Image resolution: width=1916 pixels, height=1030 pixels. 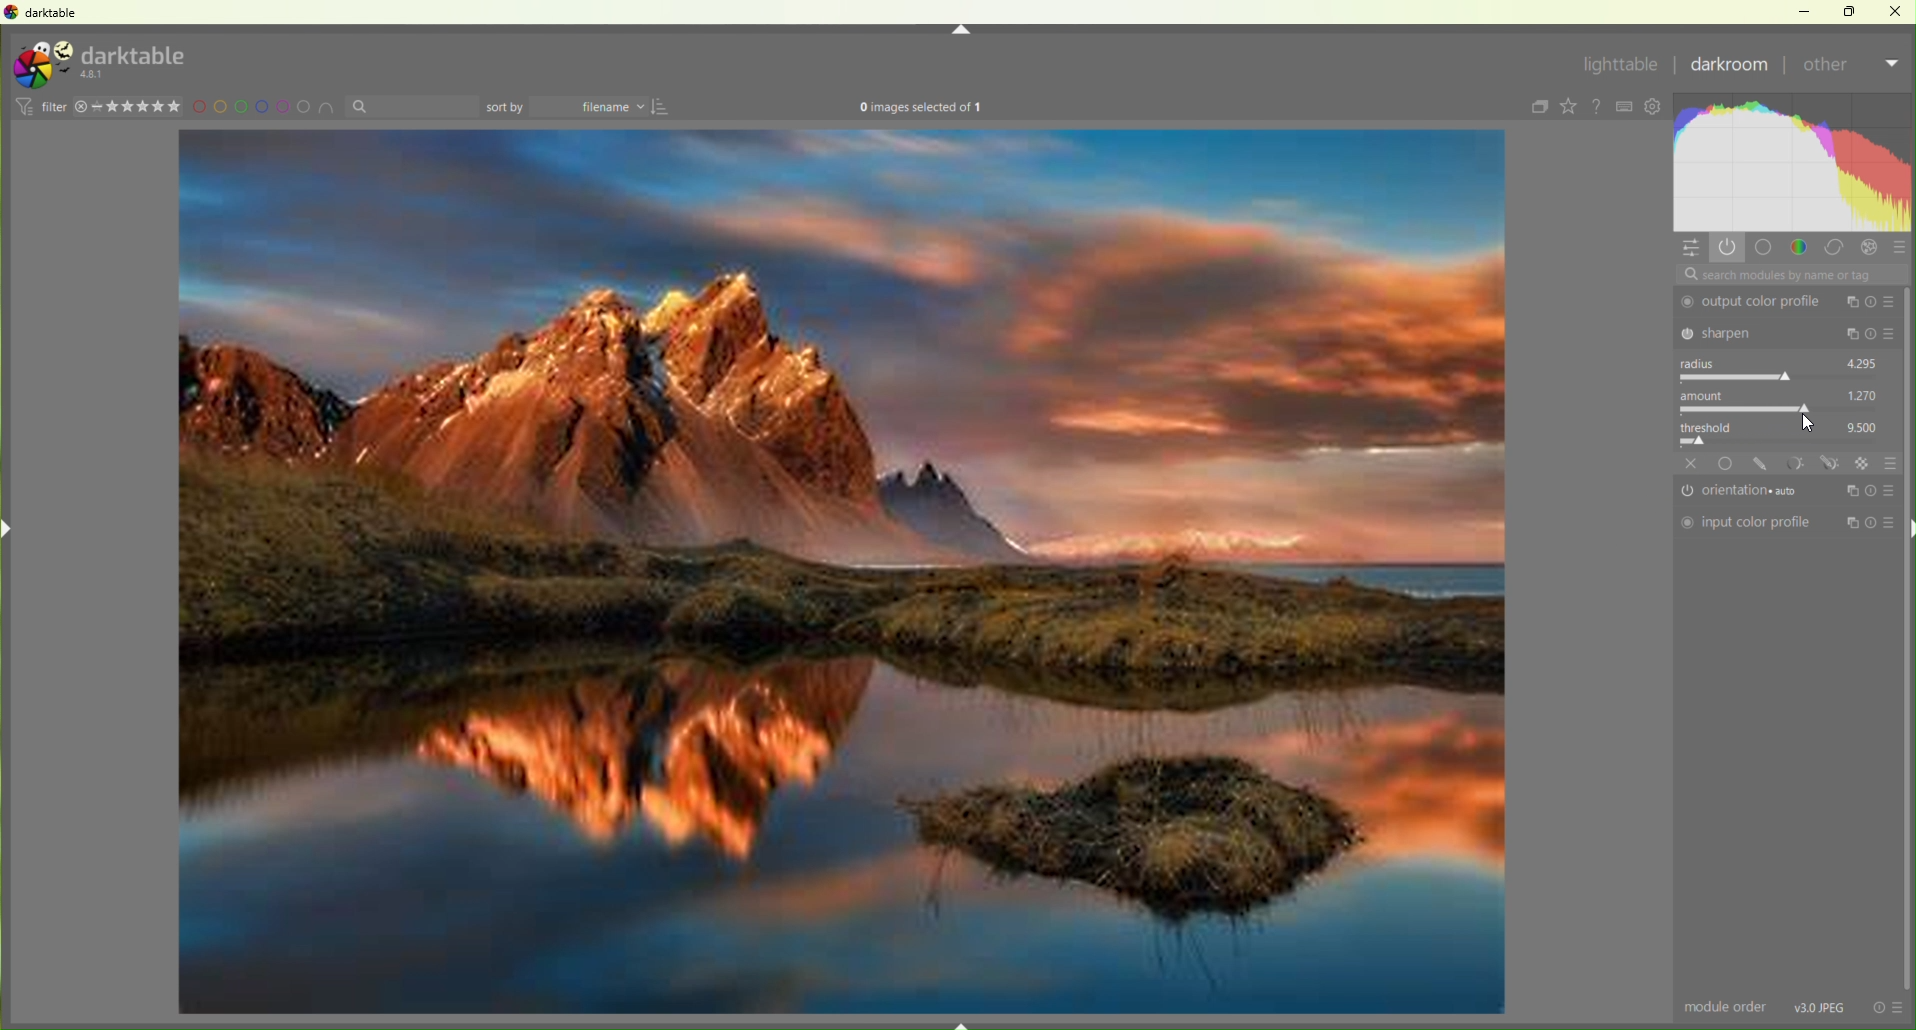 What do you see at coordinates (266, 107) in the screenshot?
I see `filter by images color label` at bounding box center [266, 107].